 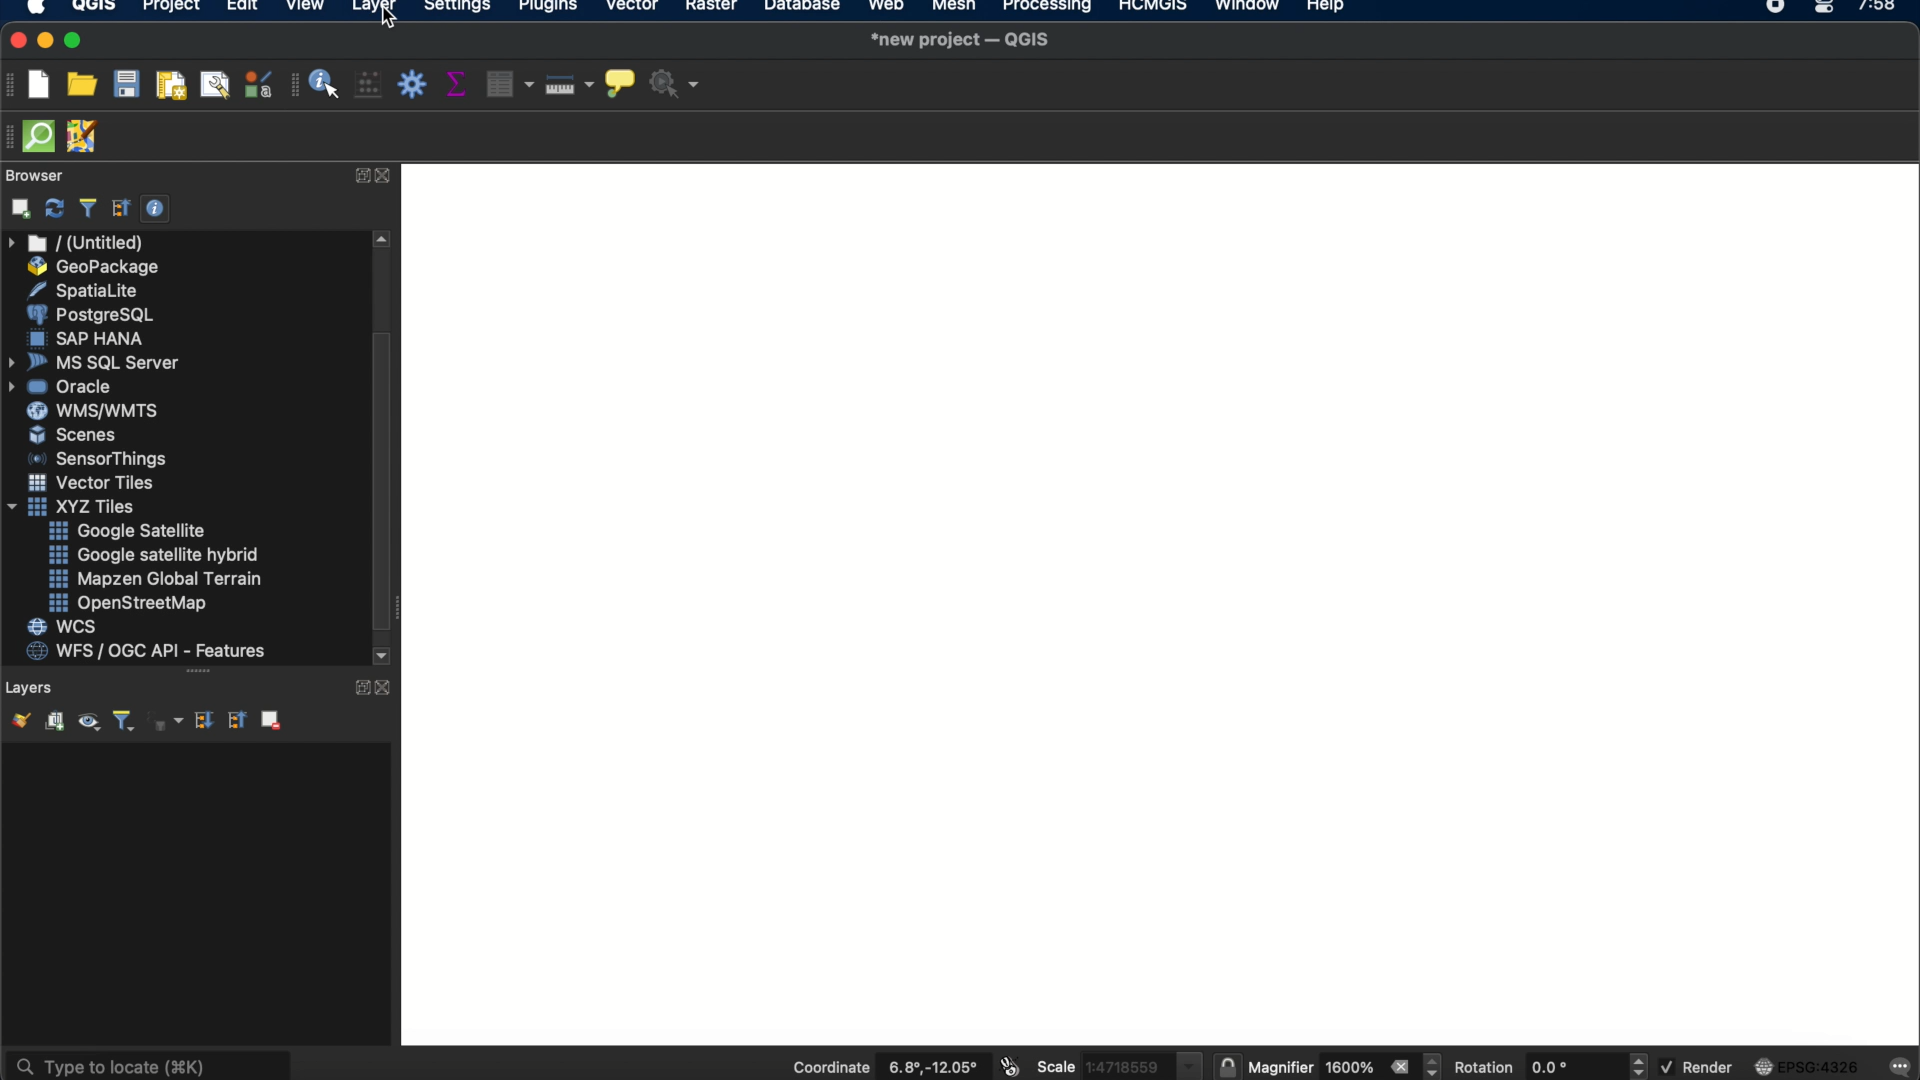 What do you see at coordinates (887, 8) in the screenshot?
I see `web` at bounding box center [887, 8].